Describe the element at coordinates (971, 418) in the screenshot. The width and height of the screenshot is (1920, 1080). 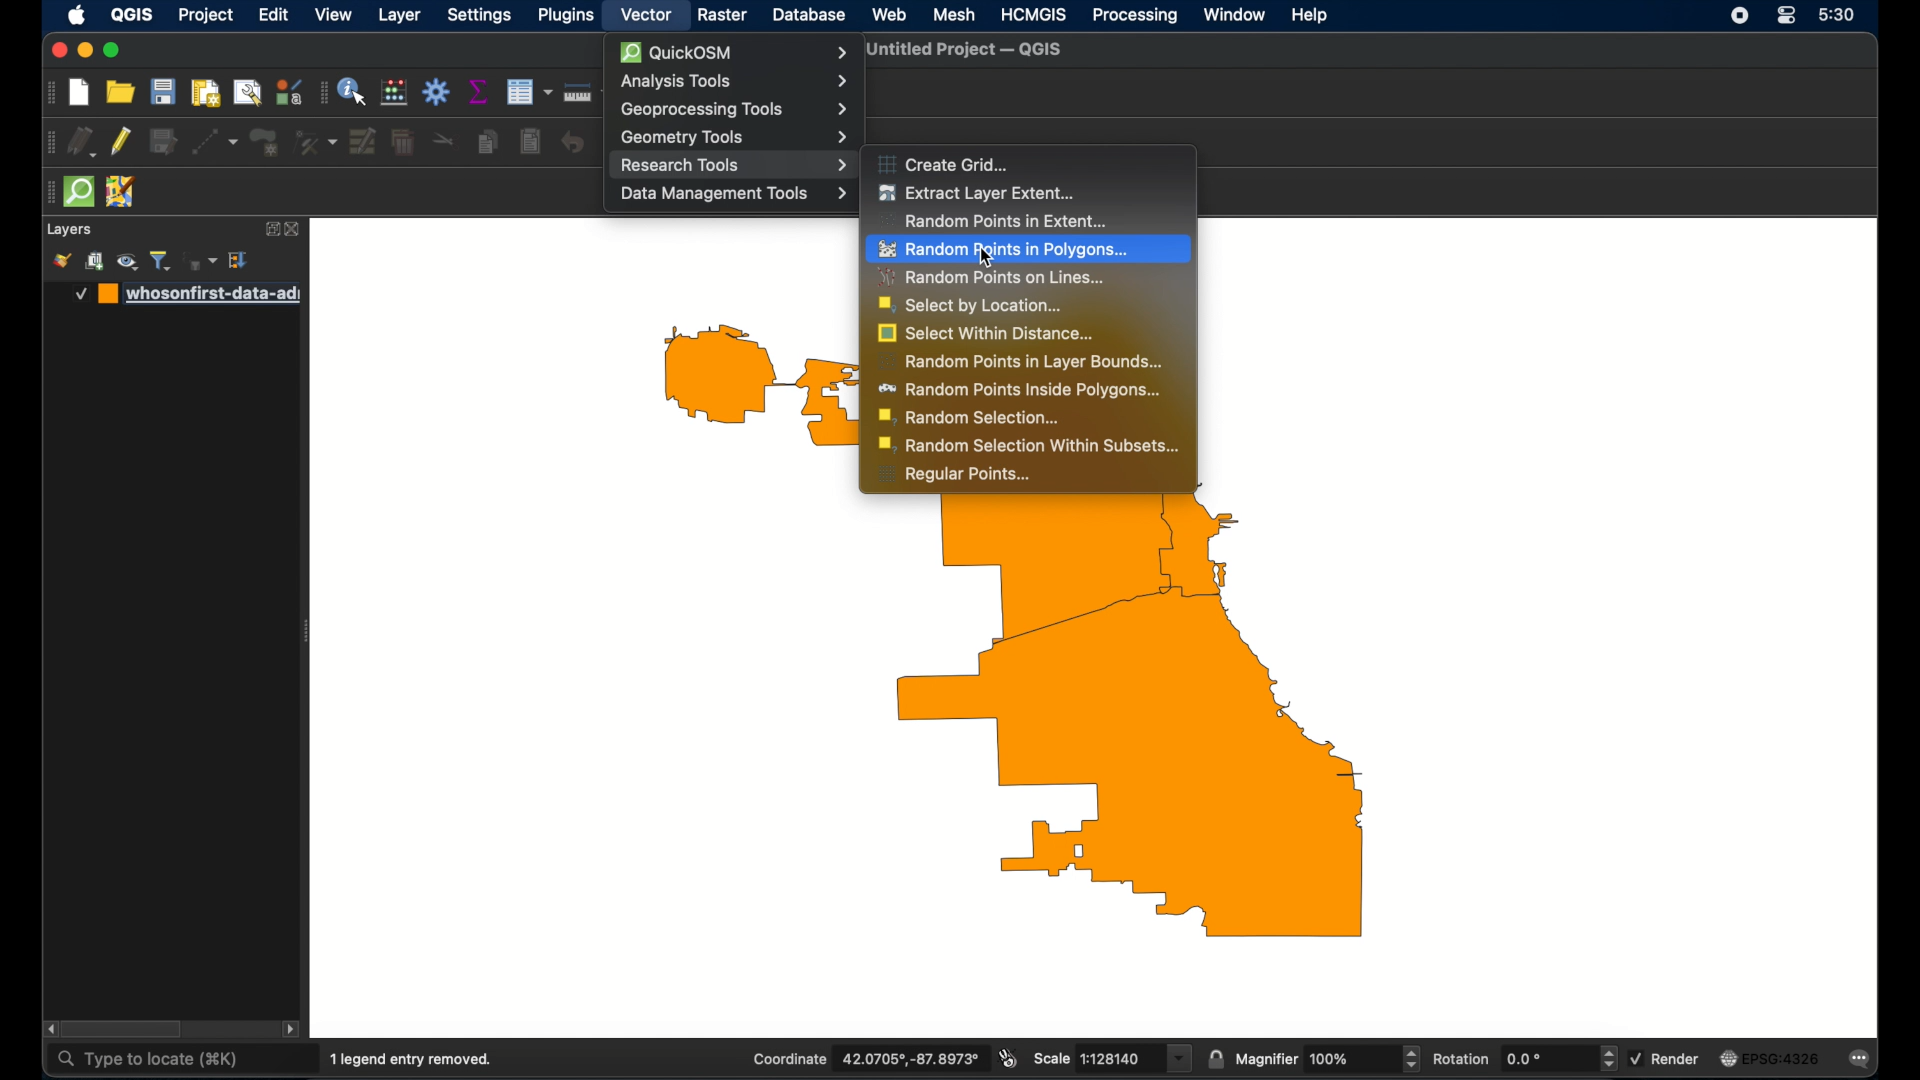
I see `random selection` at that location.